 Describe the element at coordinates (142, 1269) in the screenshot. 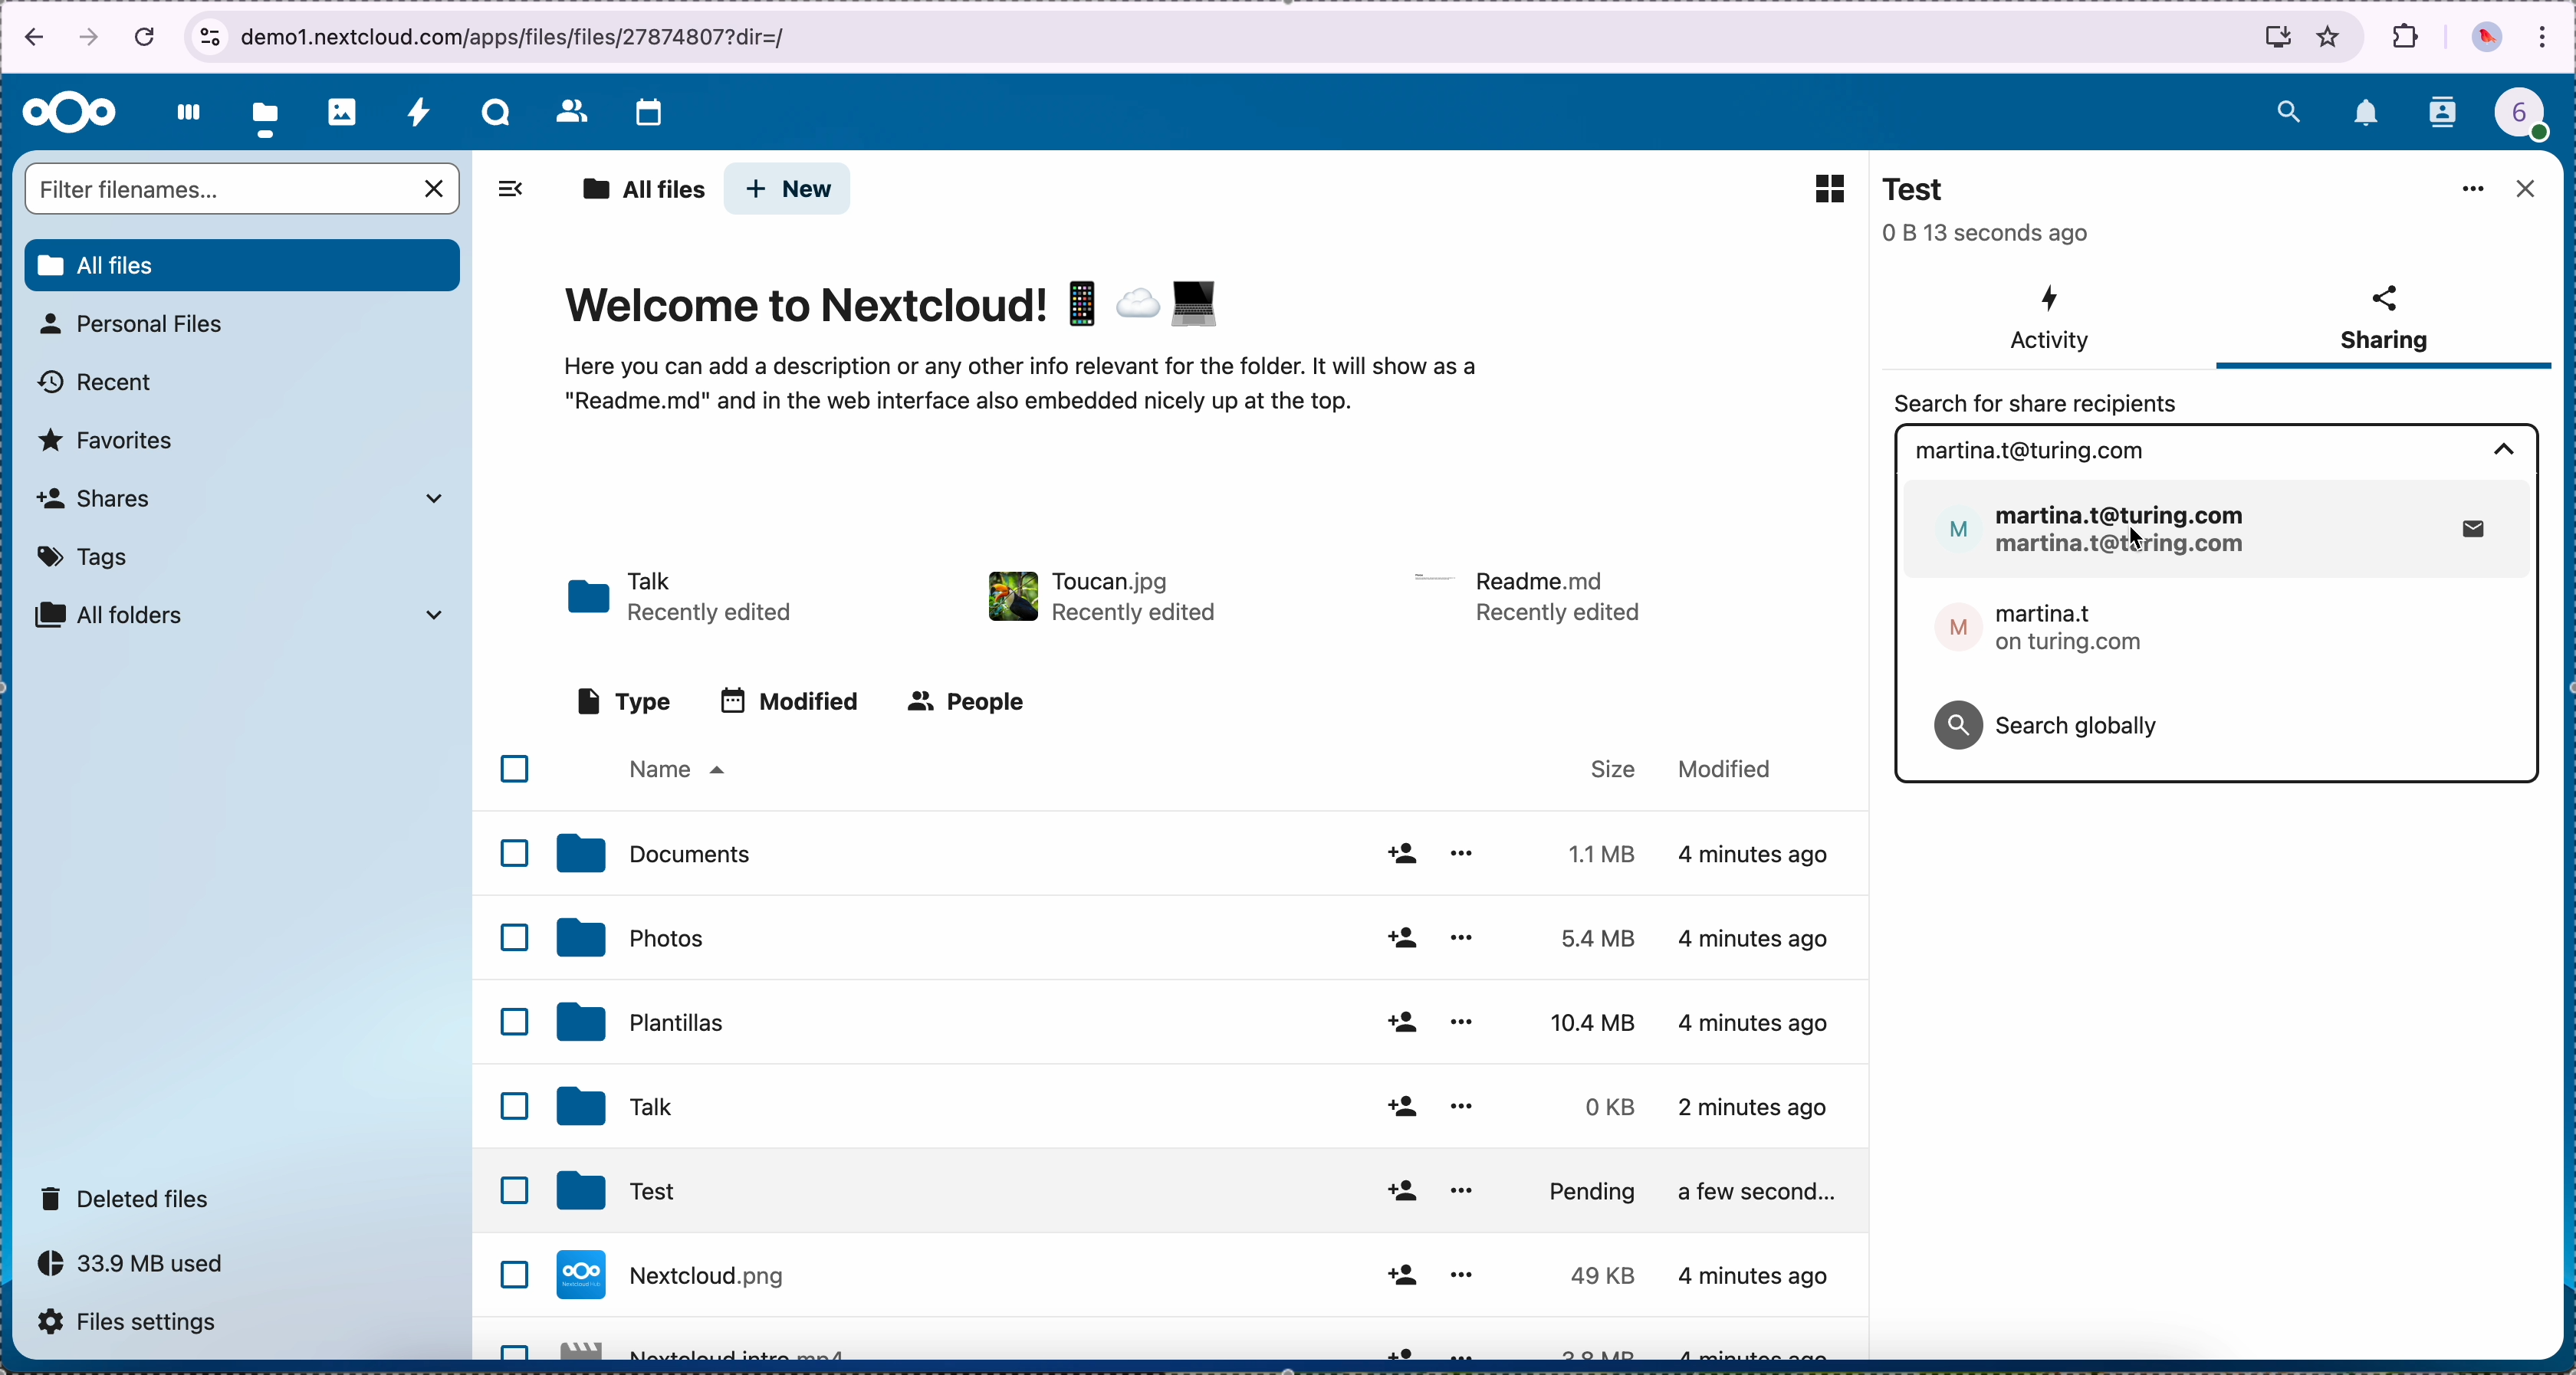

I see `capacity` at that location.